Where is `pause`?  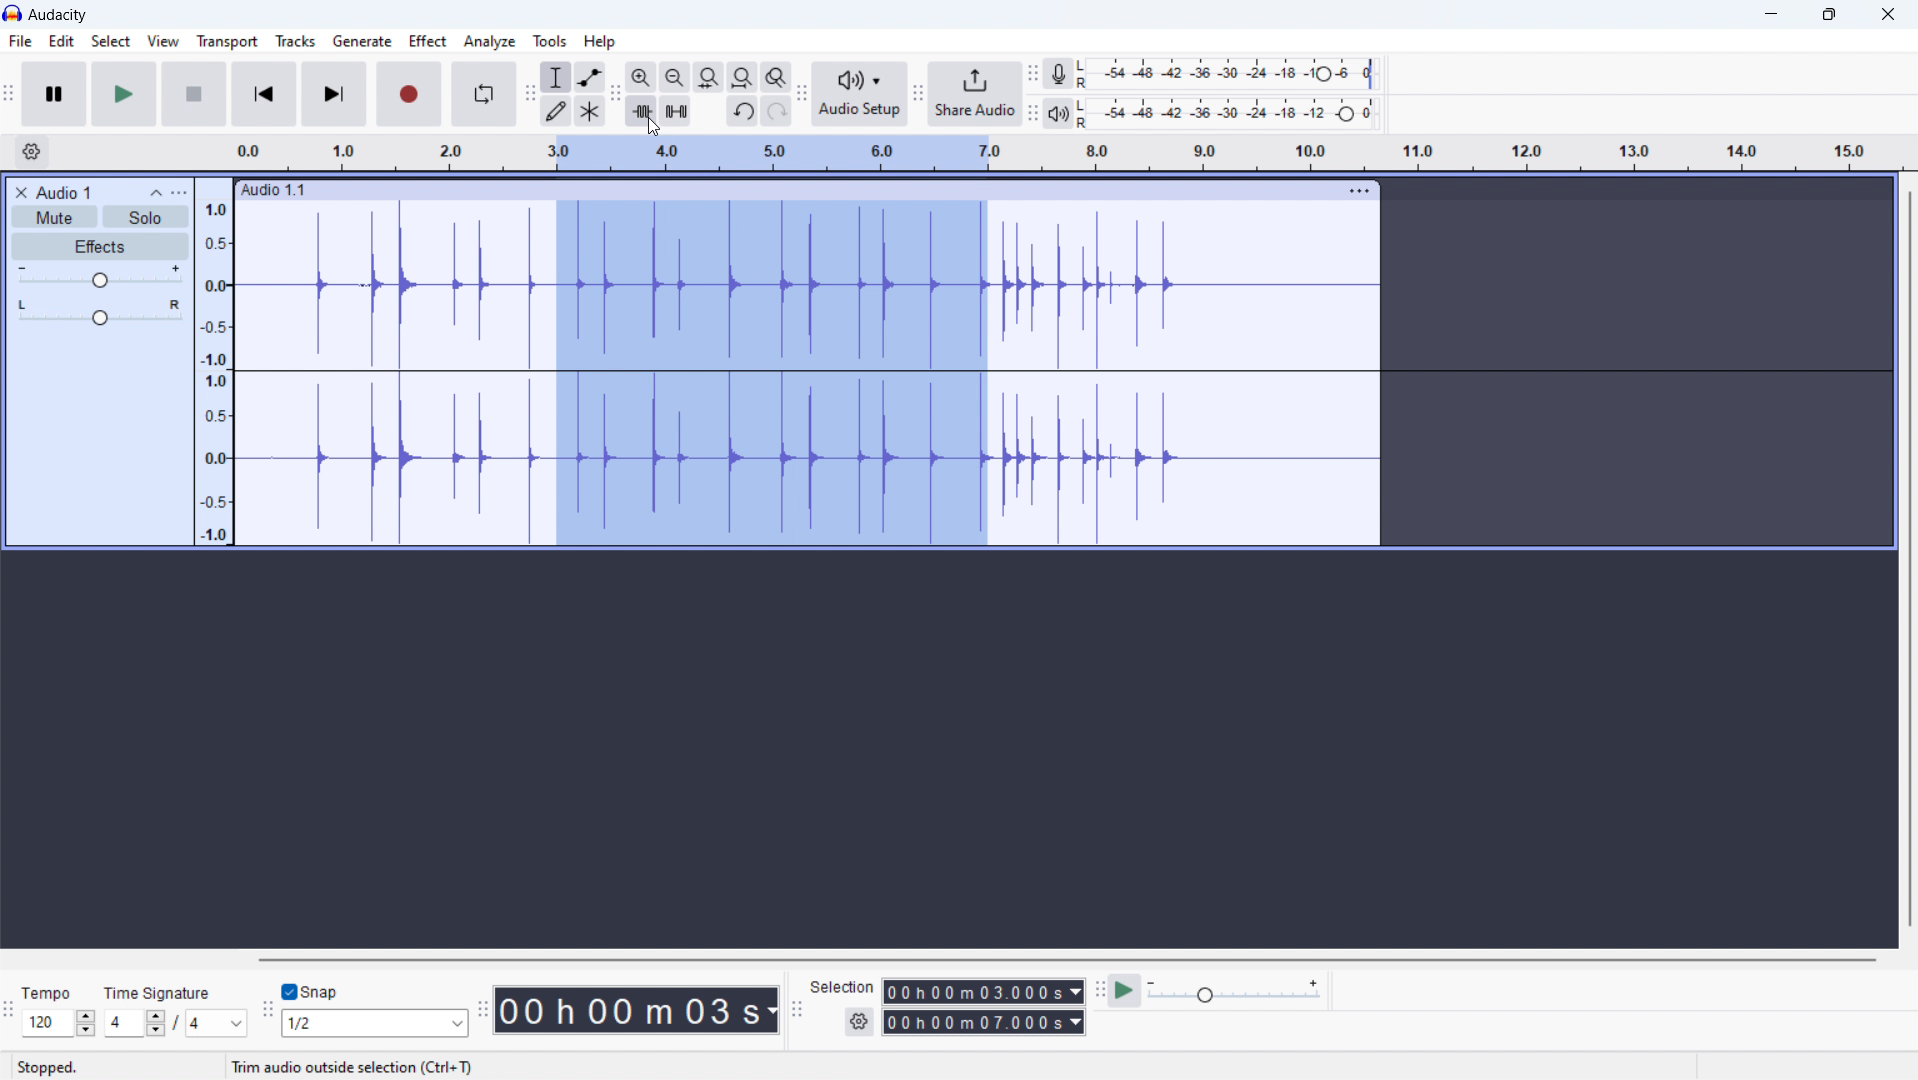 pause is located at coordinates (54, 95).